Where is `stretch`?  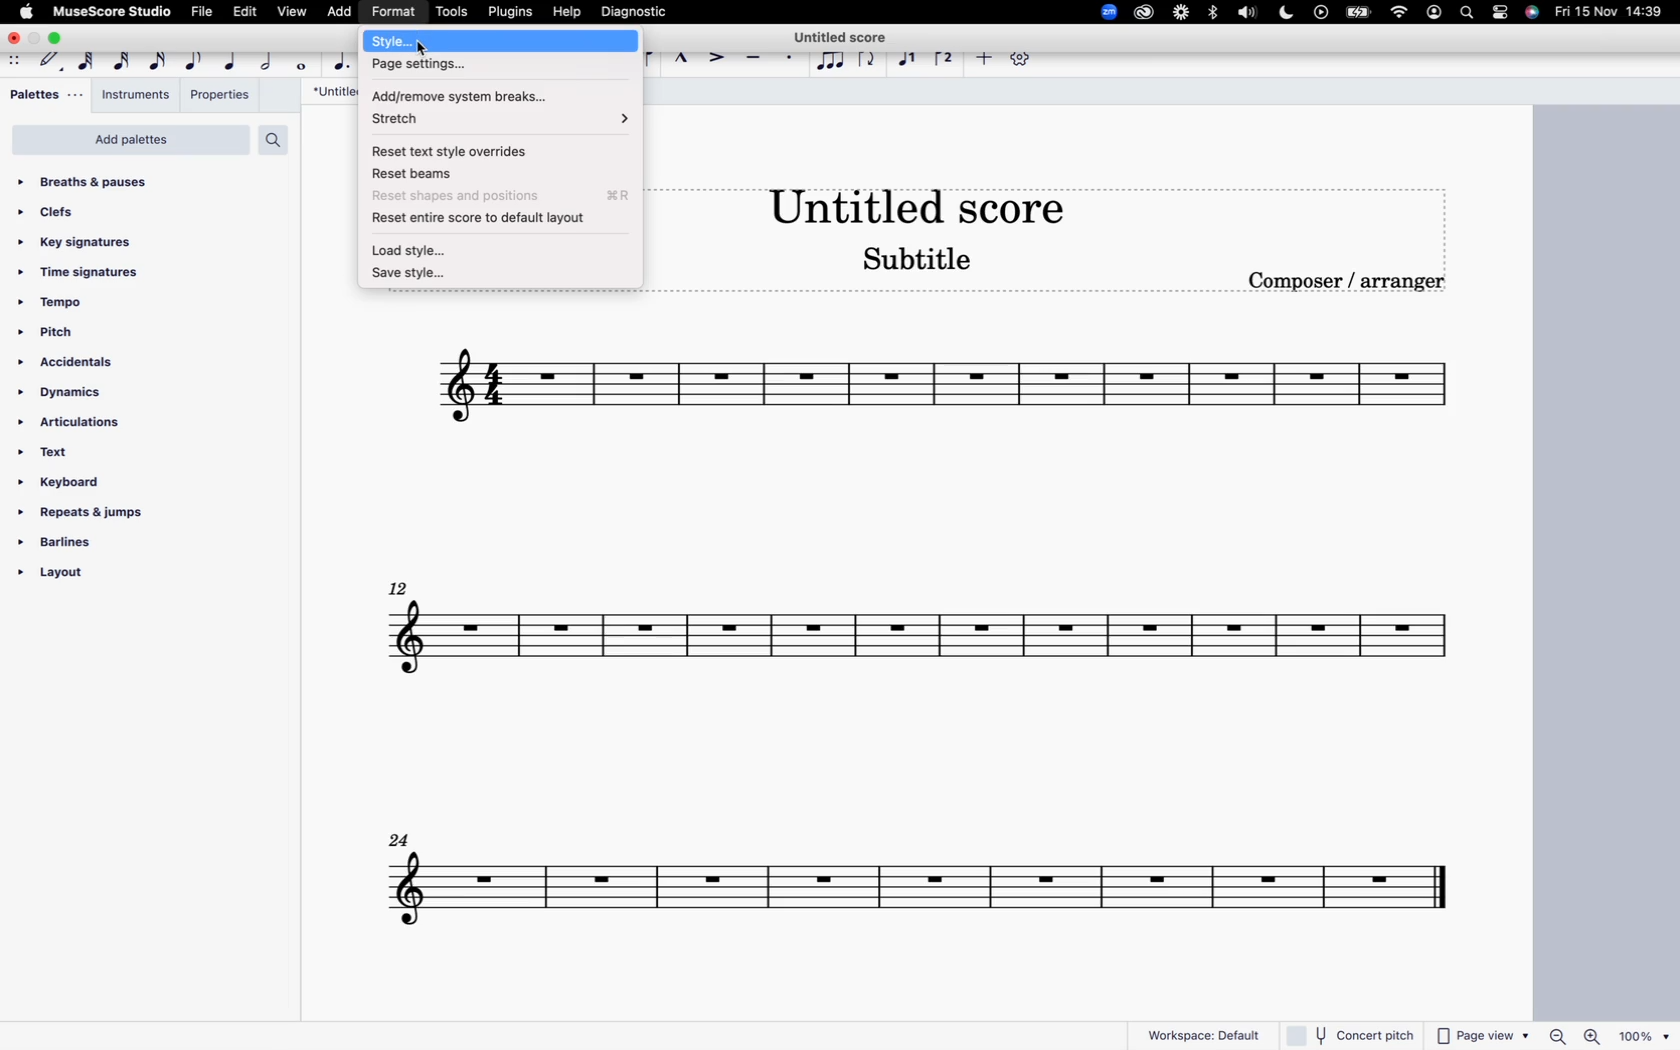 stretch is located at coordinates (499, 120).